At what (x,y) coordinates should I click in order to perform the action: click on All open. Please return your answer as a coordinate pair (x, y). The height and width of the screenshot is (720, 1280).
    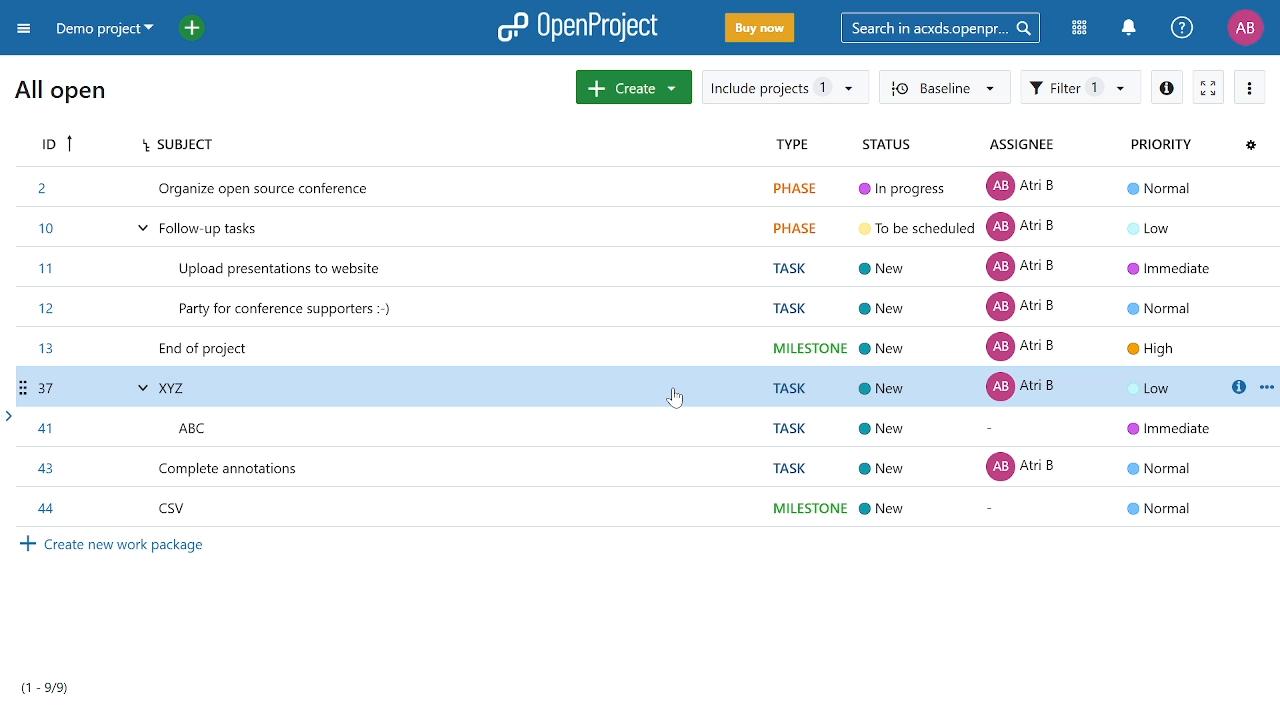
    Looking at the image, I should click on (64, 93).